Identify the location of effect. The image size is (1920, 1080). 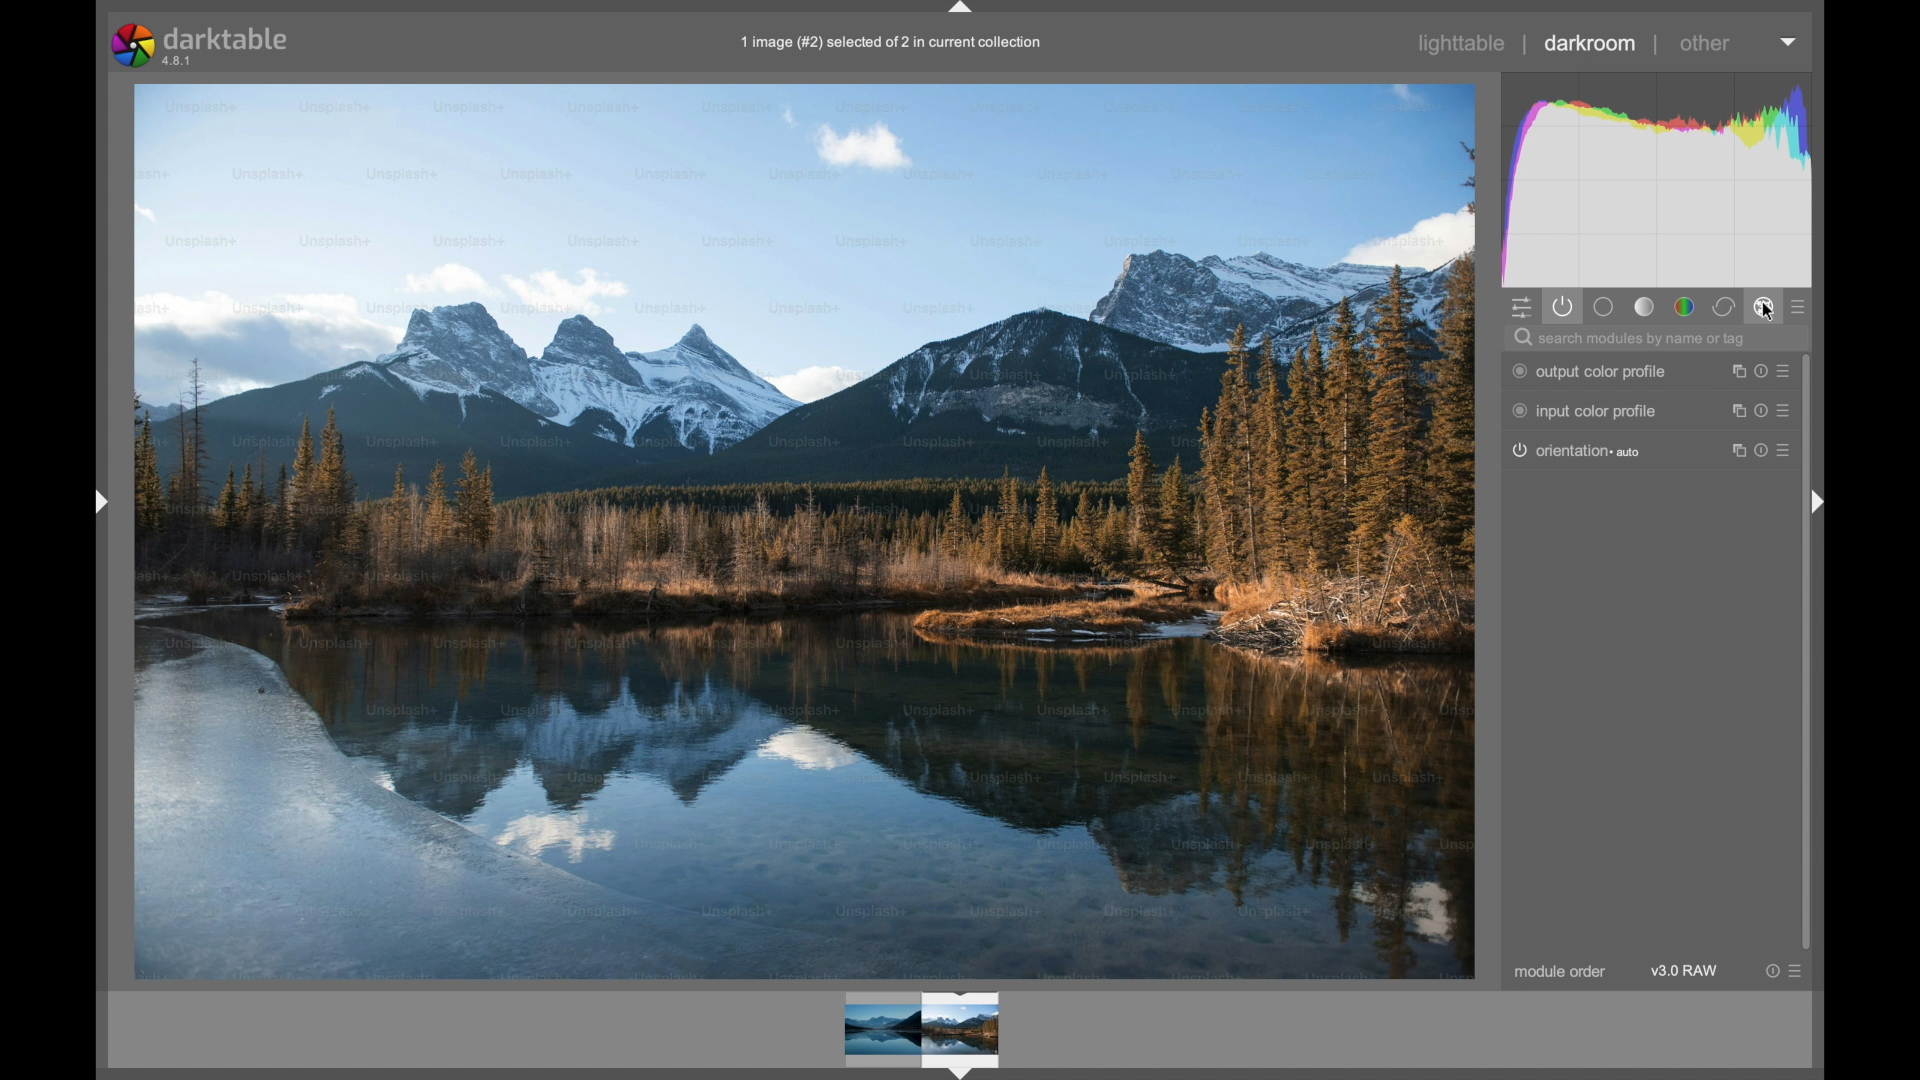
(1764, 306).